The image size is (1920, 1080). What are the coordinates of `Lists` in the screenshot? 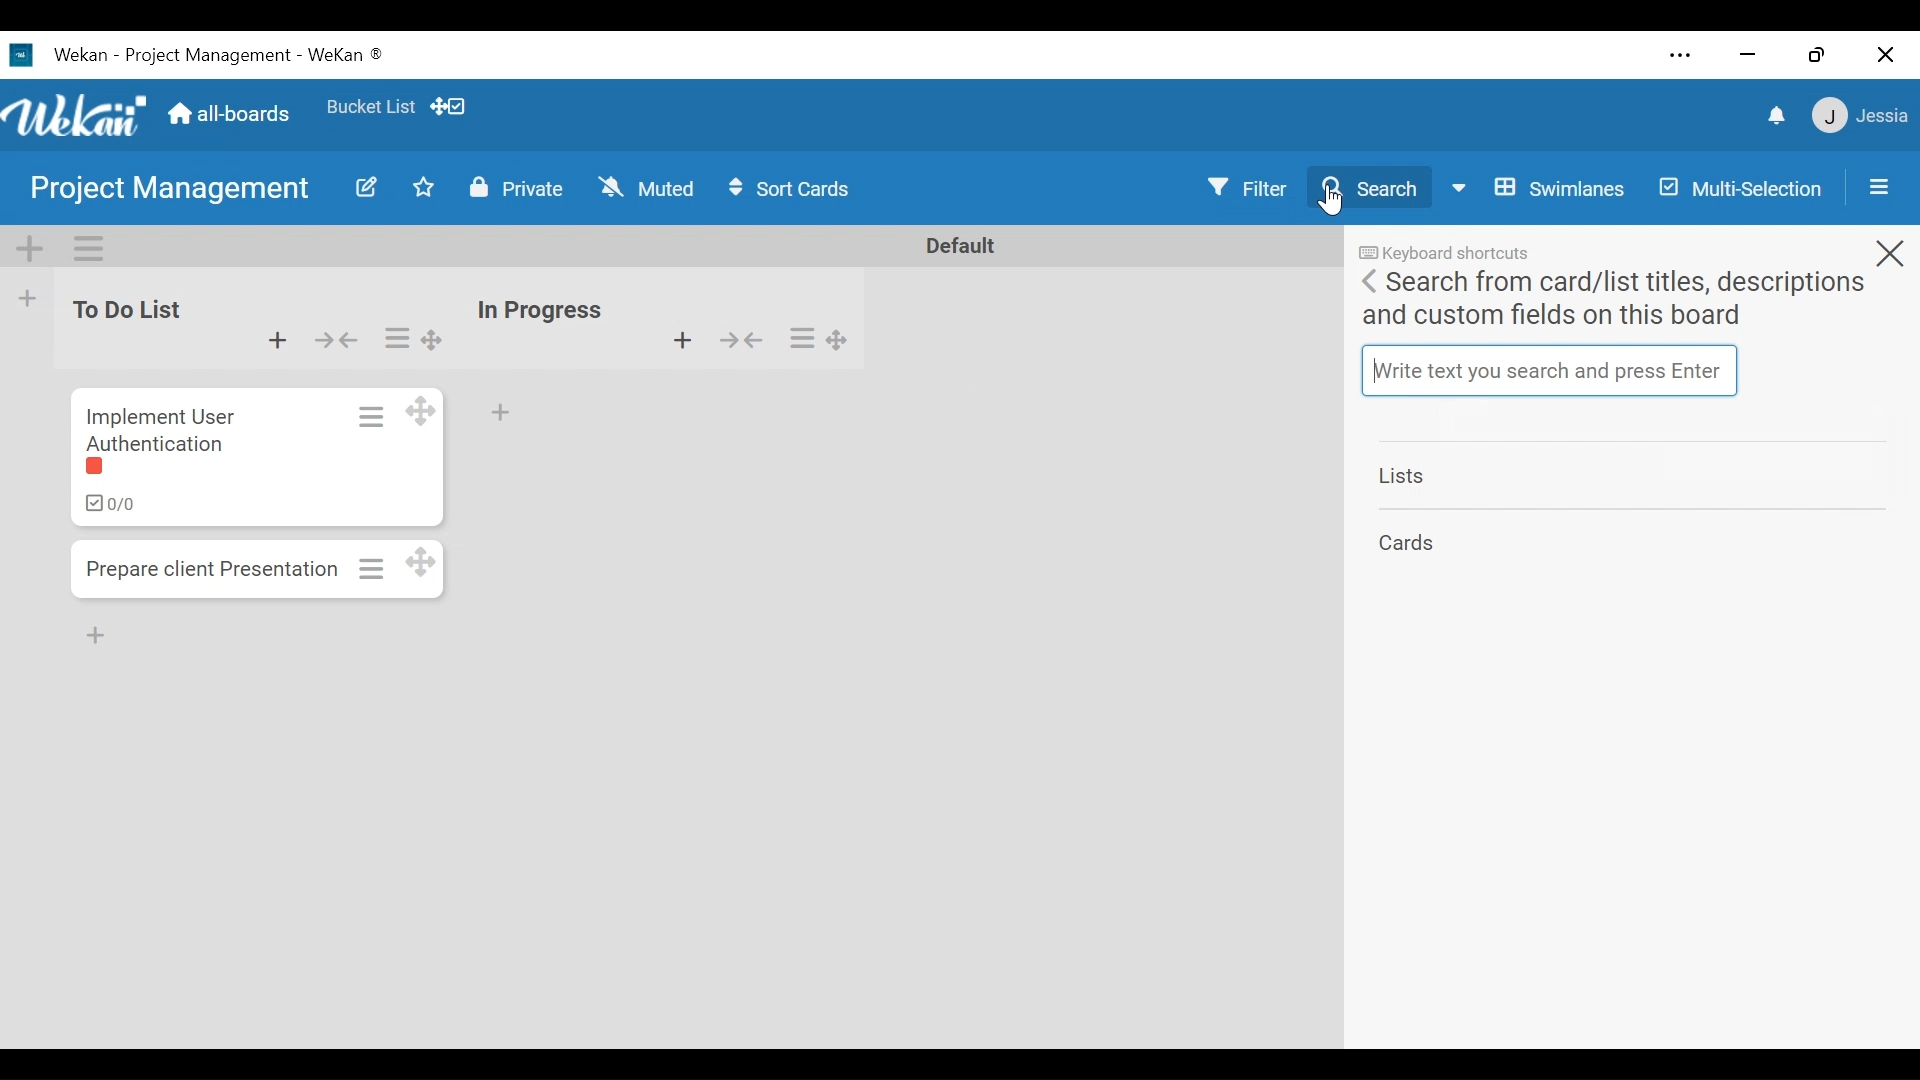 It's located at (1405, 476).